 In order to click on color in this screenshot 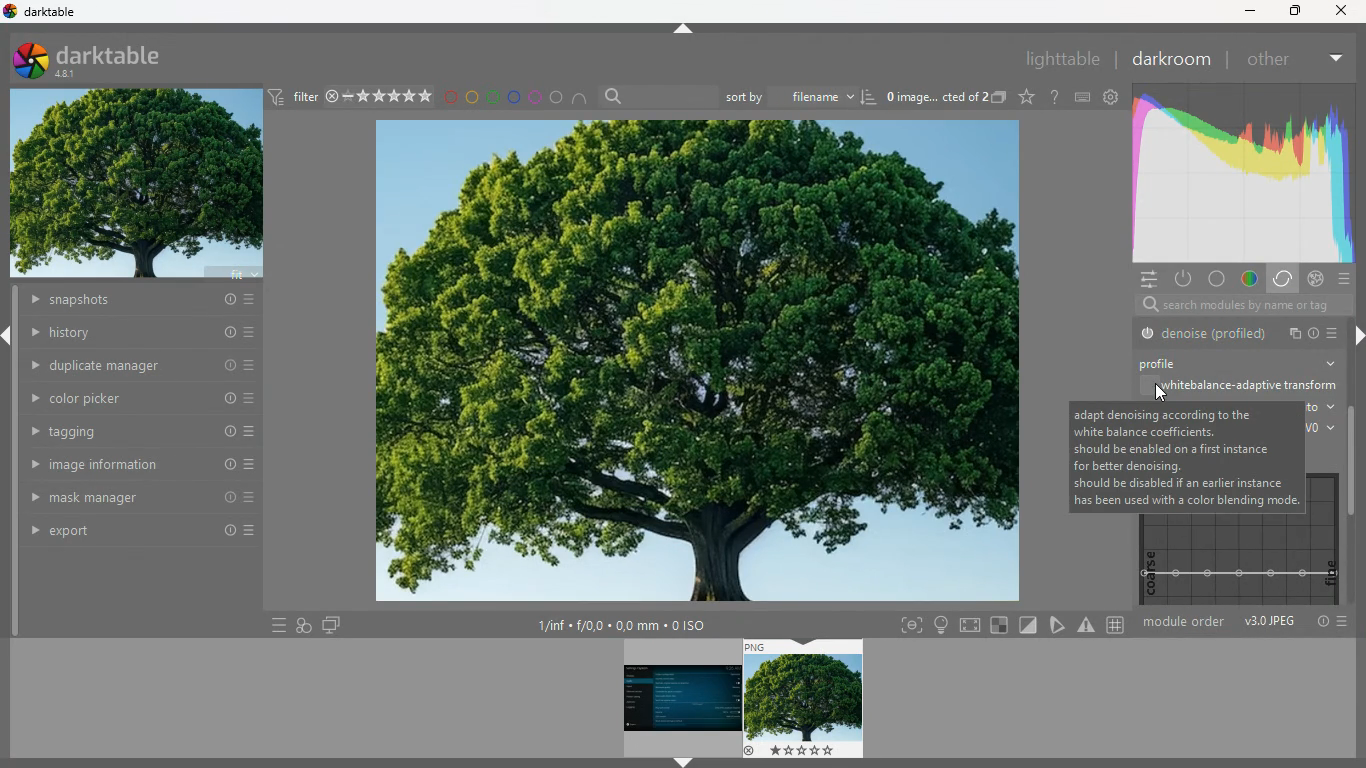, I will do `click(1219, 279)`.